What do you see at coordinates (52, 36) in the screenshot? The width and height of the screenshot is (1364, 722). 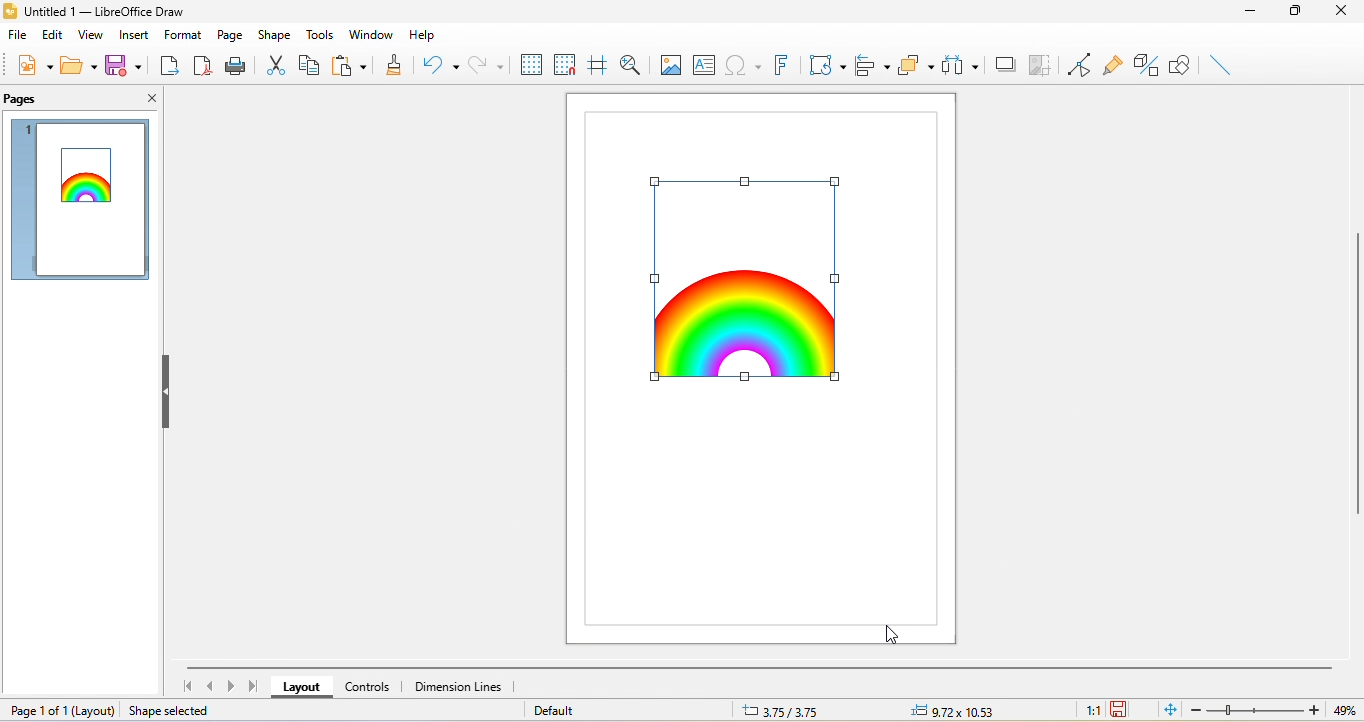 I see `edit` at bounding box center [52, 36].